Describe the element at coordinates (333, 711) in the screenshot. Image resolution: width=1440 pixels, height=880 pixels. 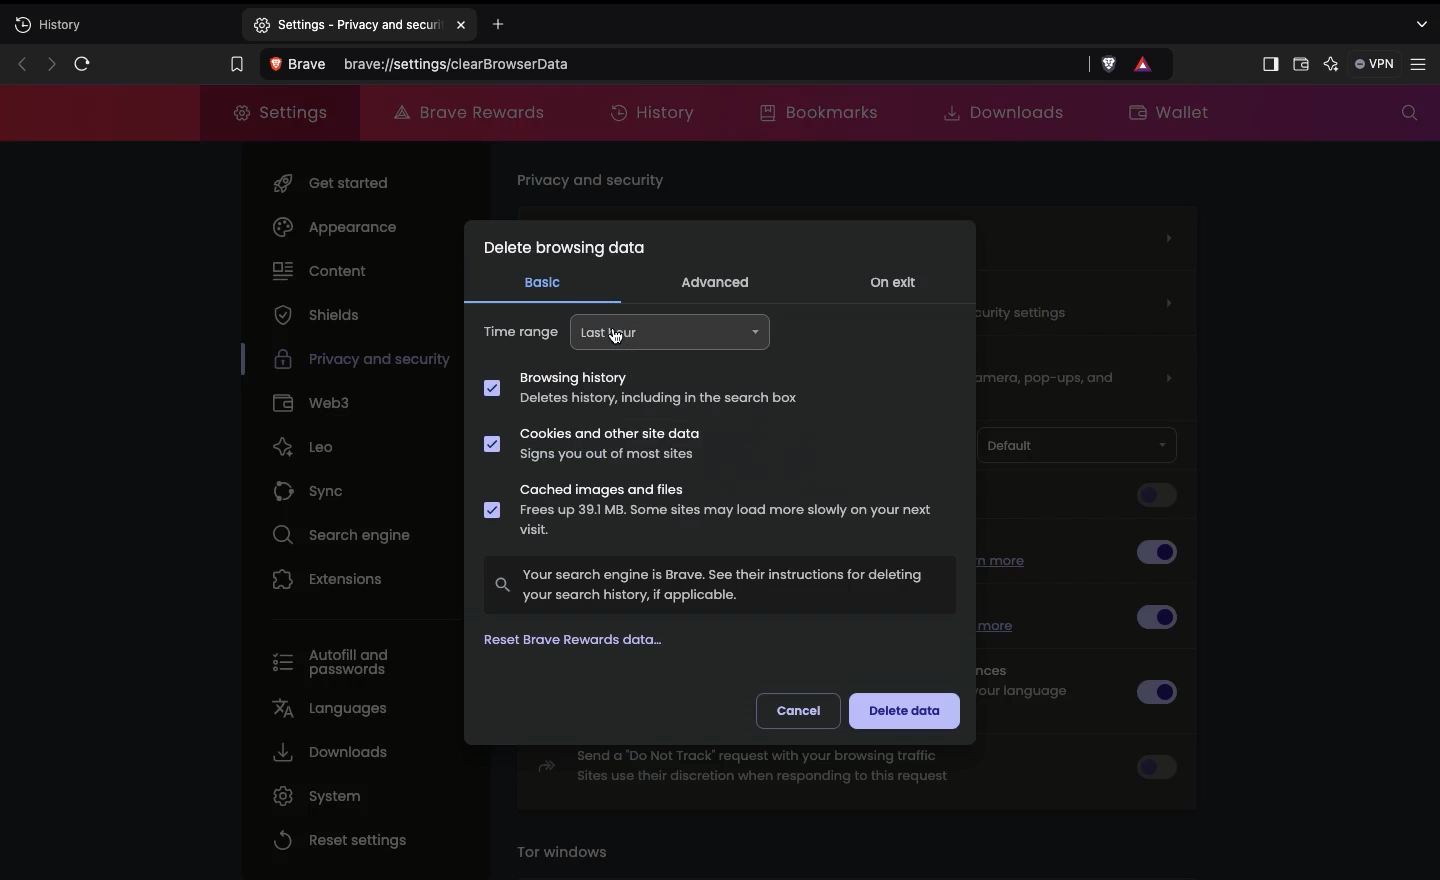
I see `Languages` at that location.